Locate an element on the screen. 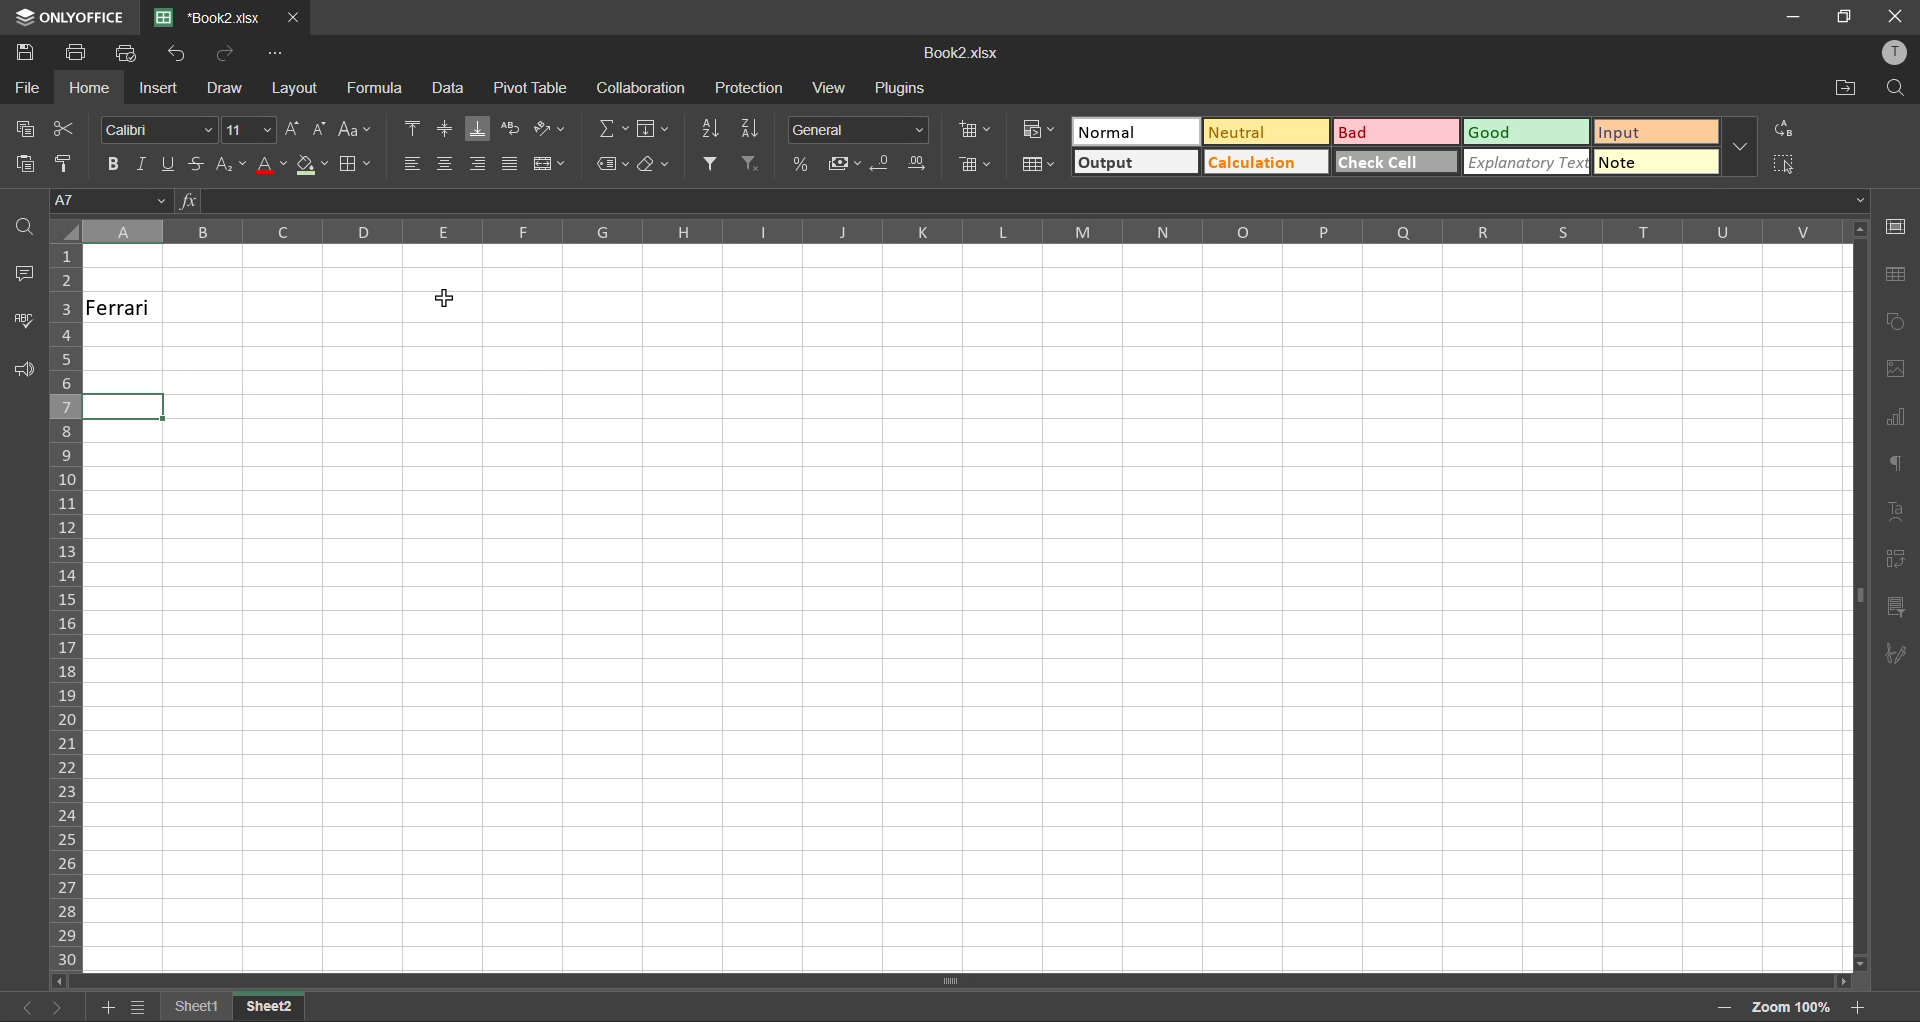  pivot table is located at coordinates (532, 89).